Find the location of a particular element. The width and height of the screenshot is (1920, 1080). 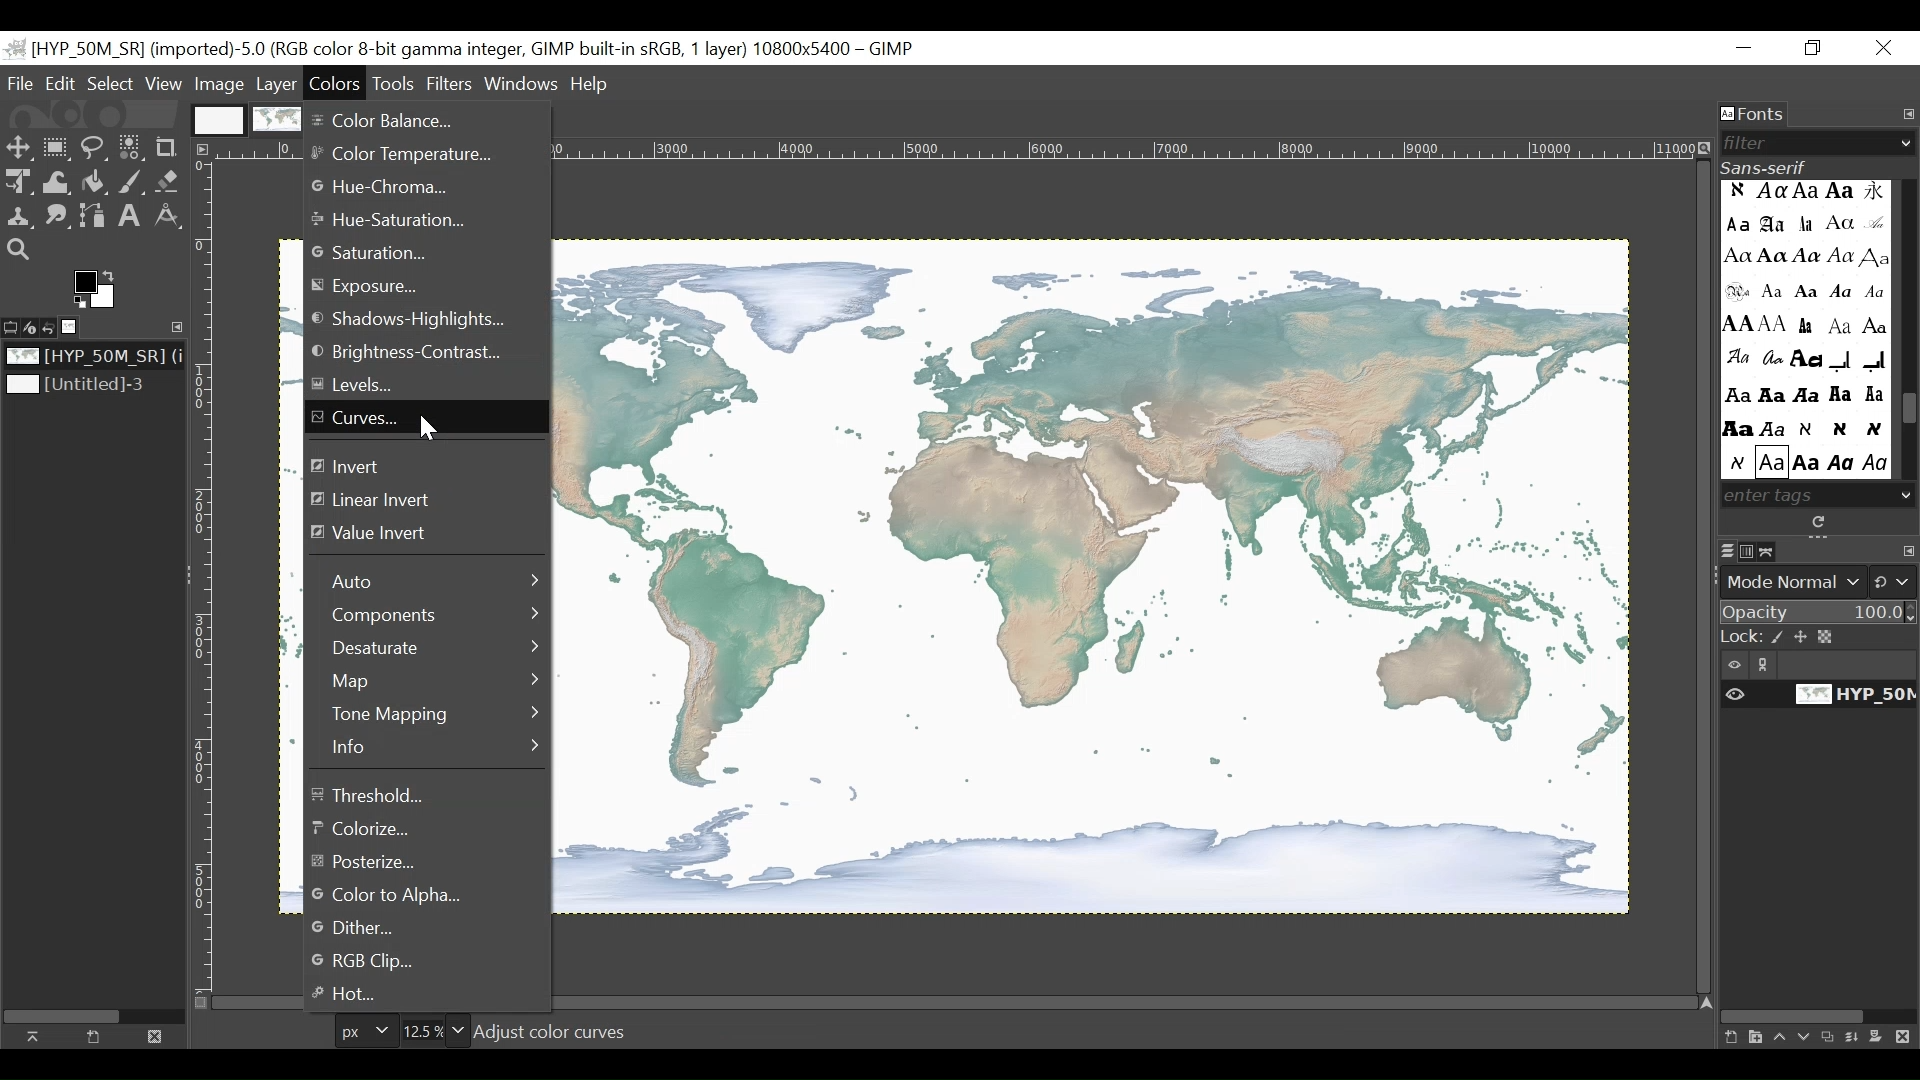

Scroll bar is located at coordinates (1908, 412).